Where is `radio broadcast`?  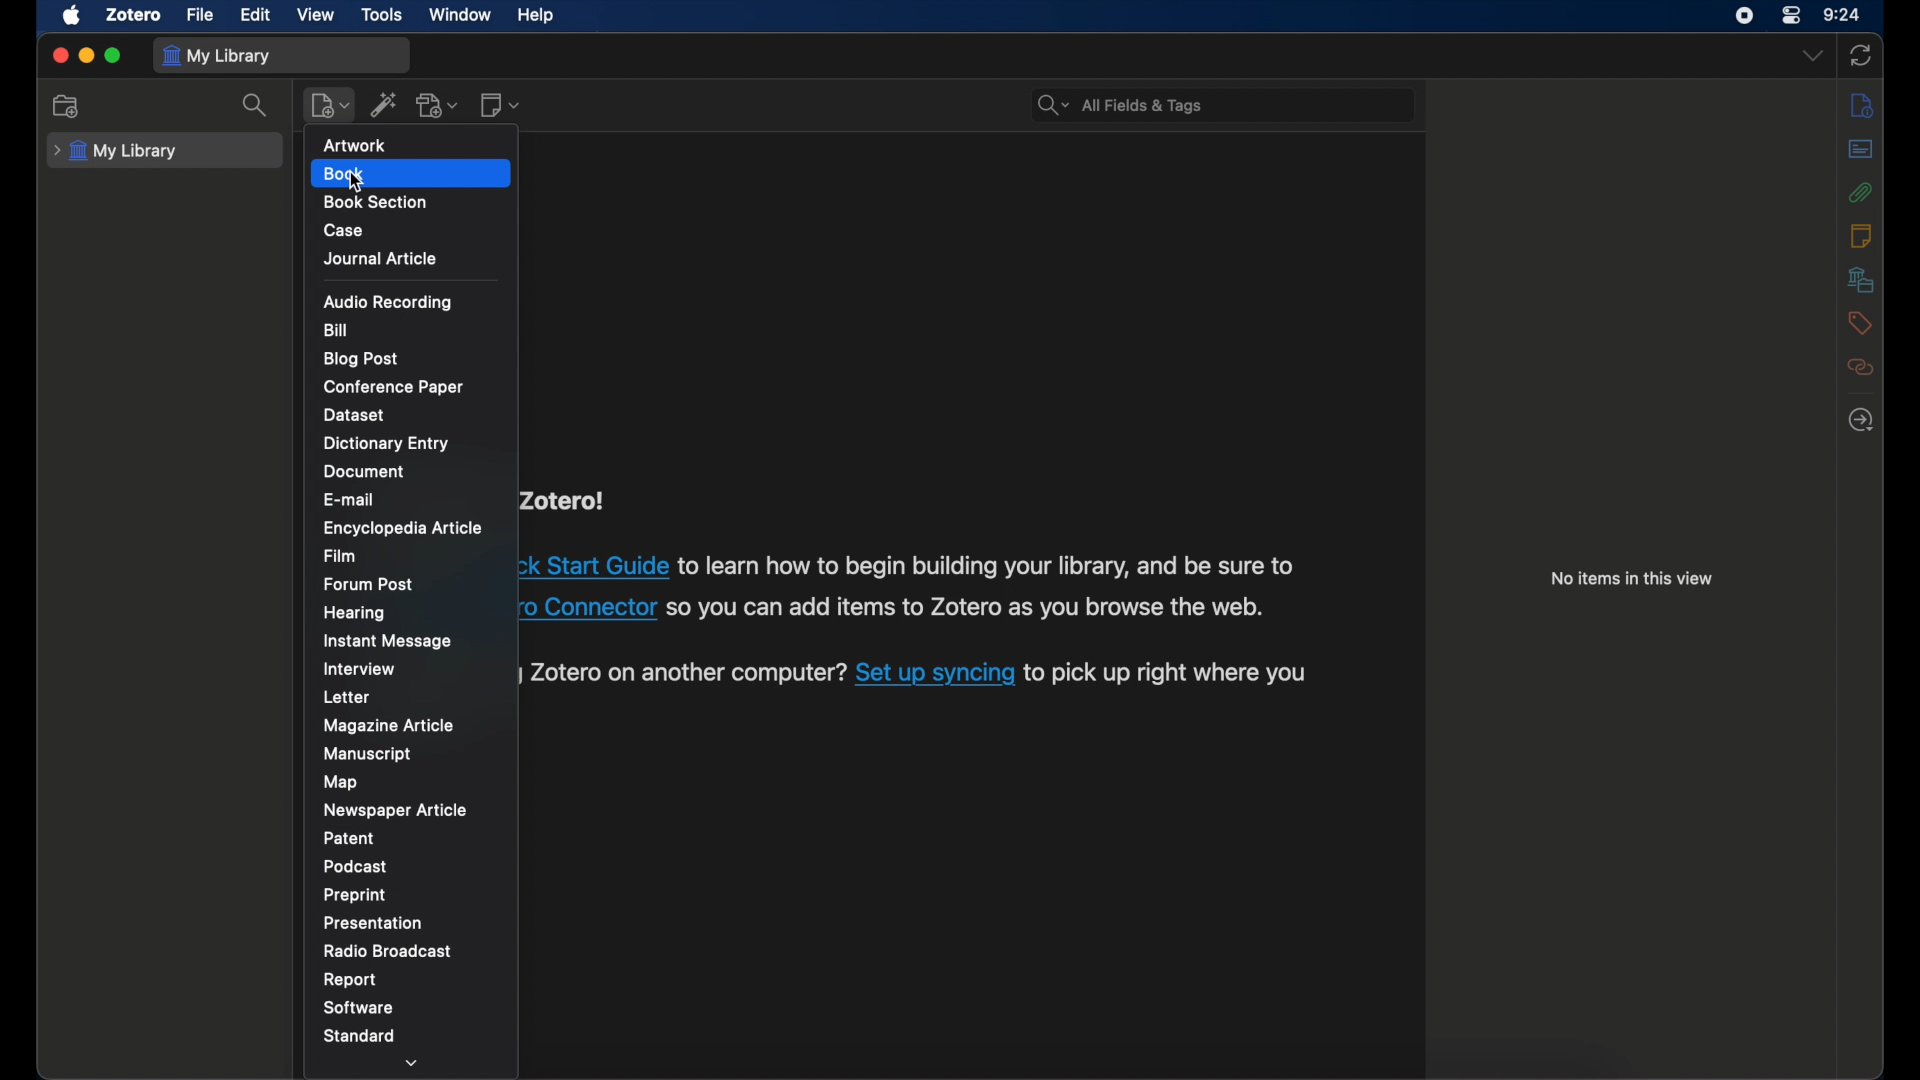
radio broadcast is located at coordinates (389, 950).